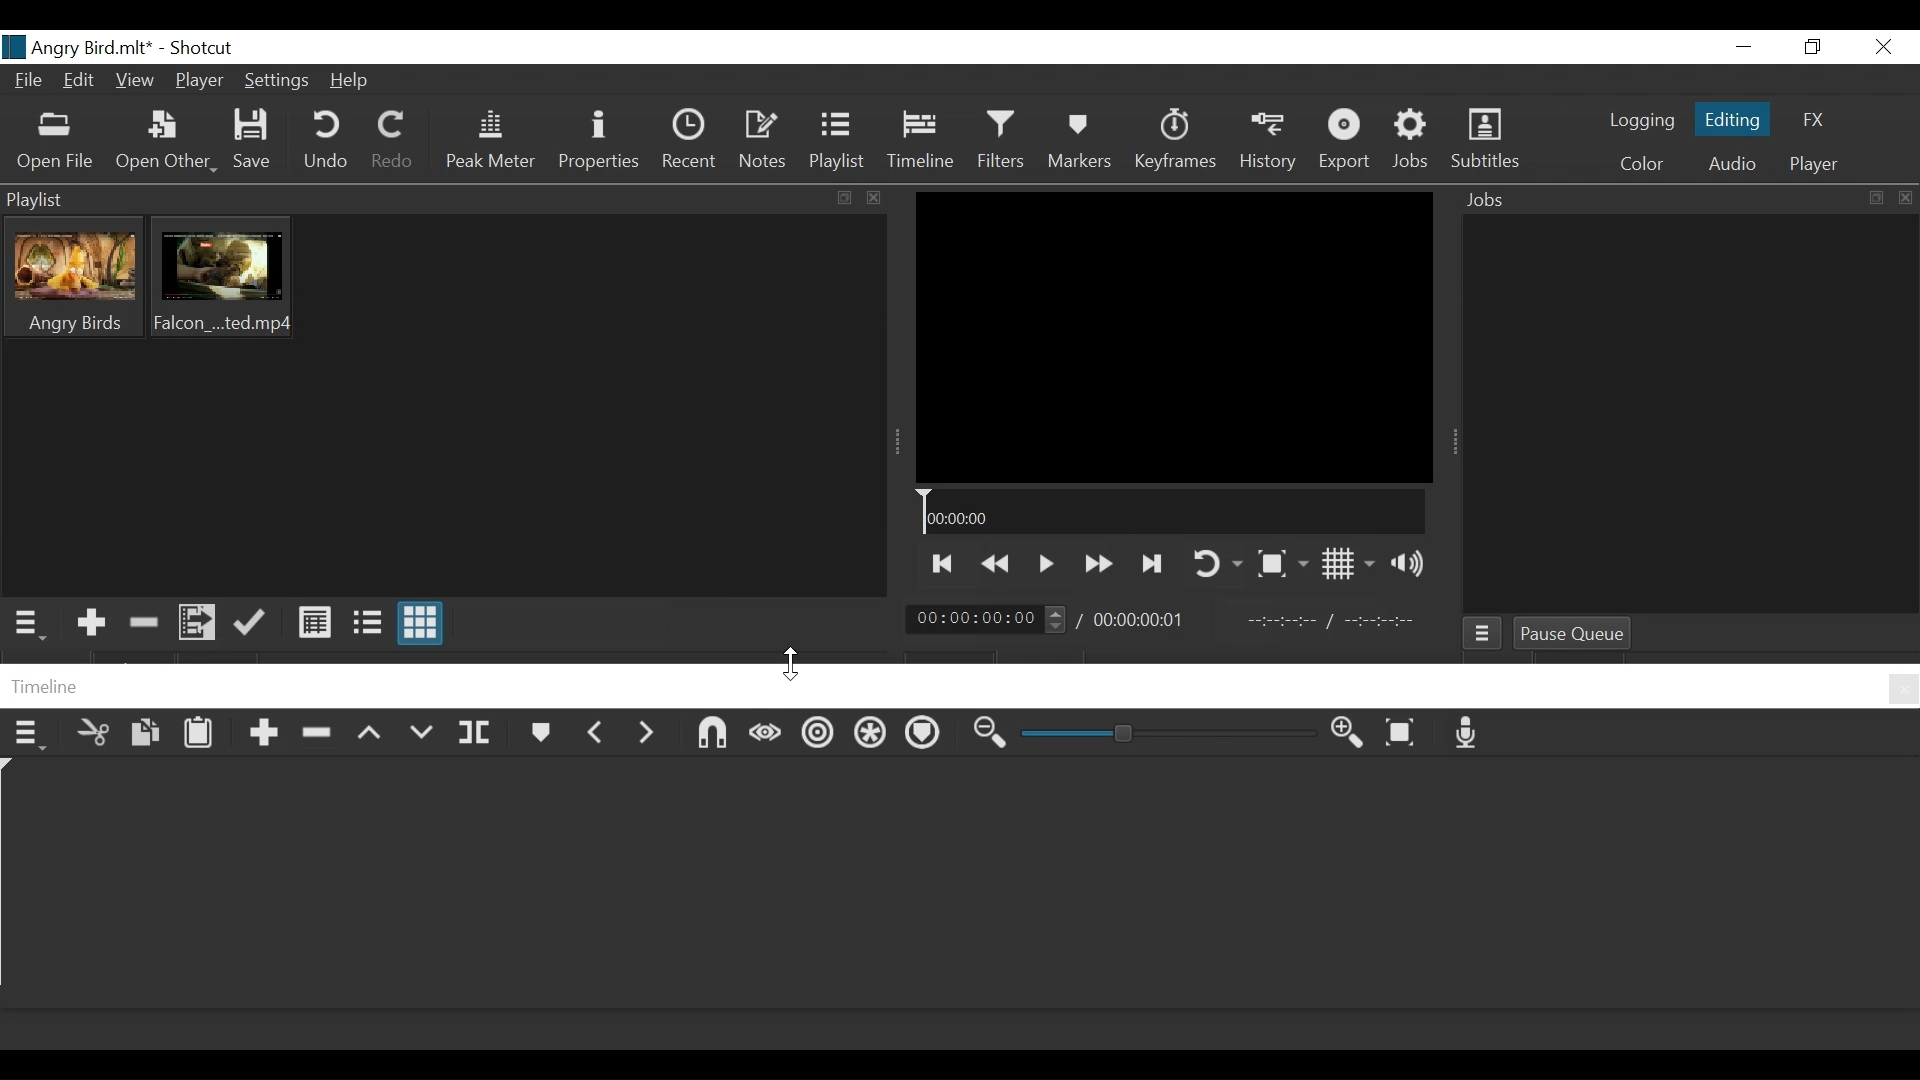  I want to click on Cut, so click(94, 735).